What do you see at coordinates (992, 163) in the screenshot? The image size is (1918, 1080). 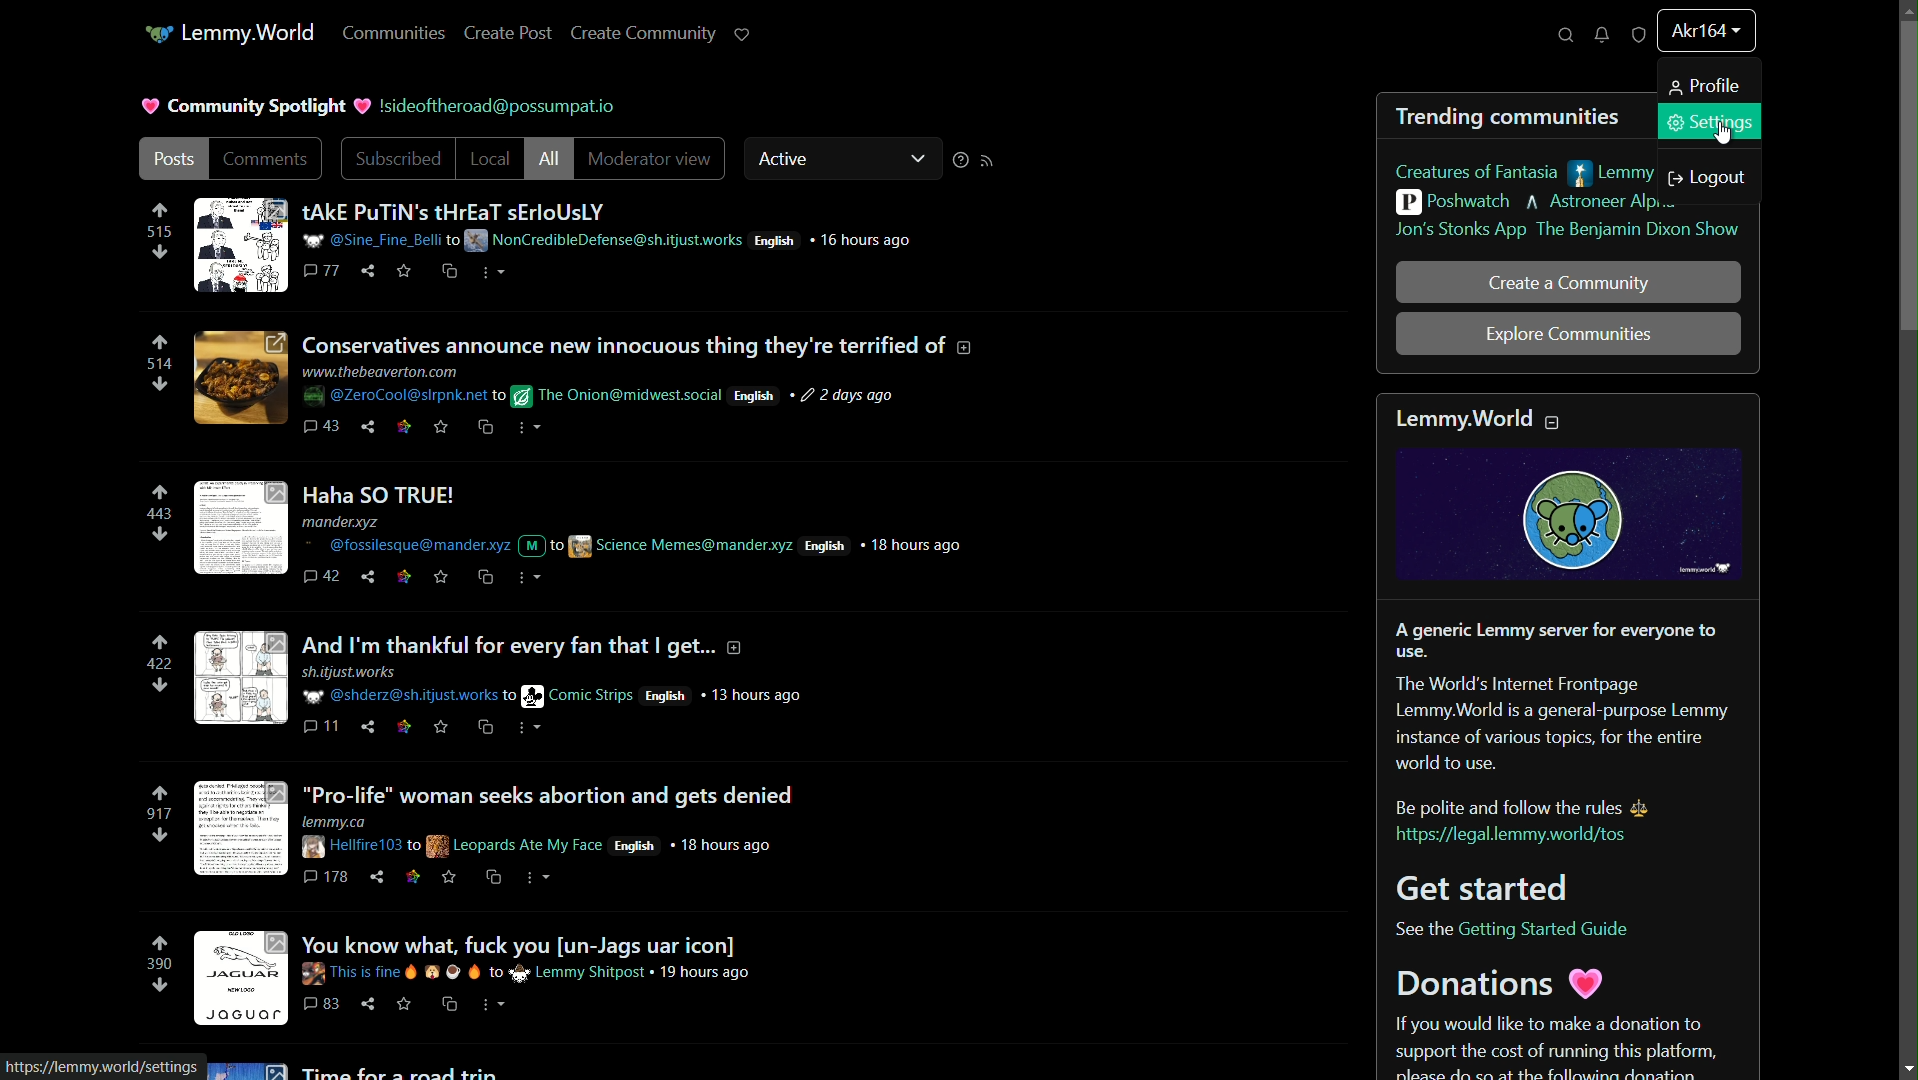 I see `RSS` at bounding box center [992, 163].